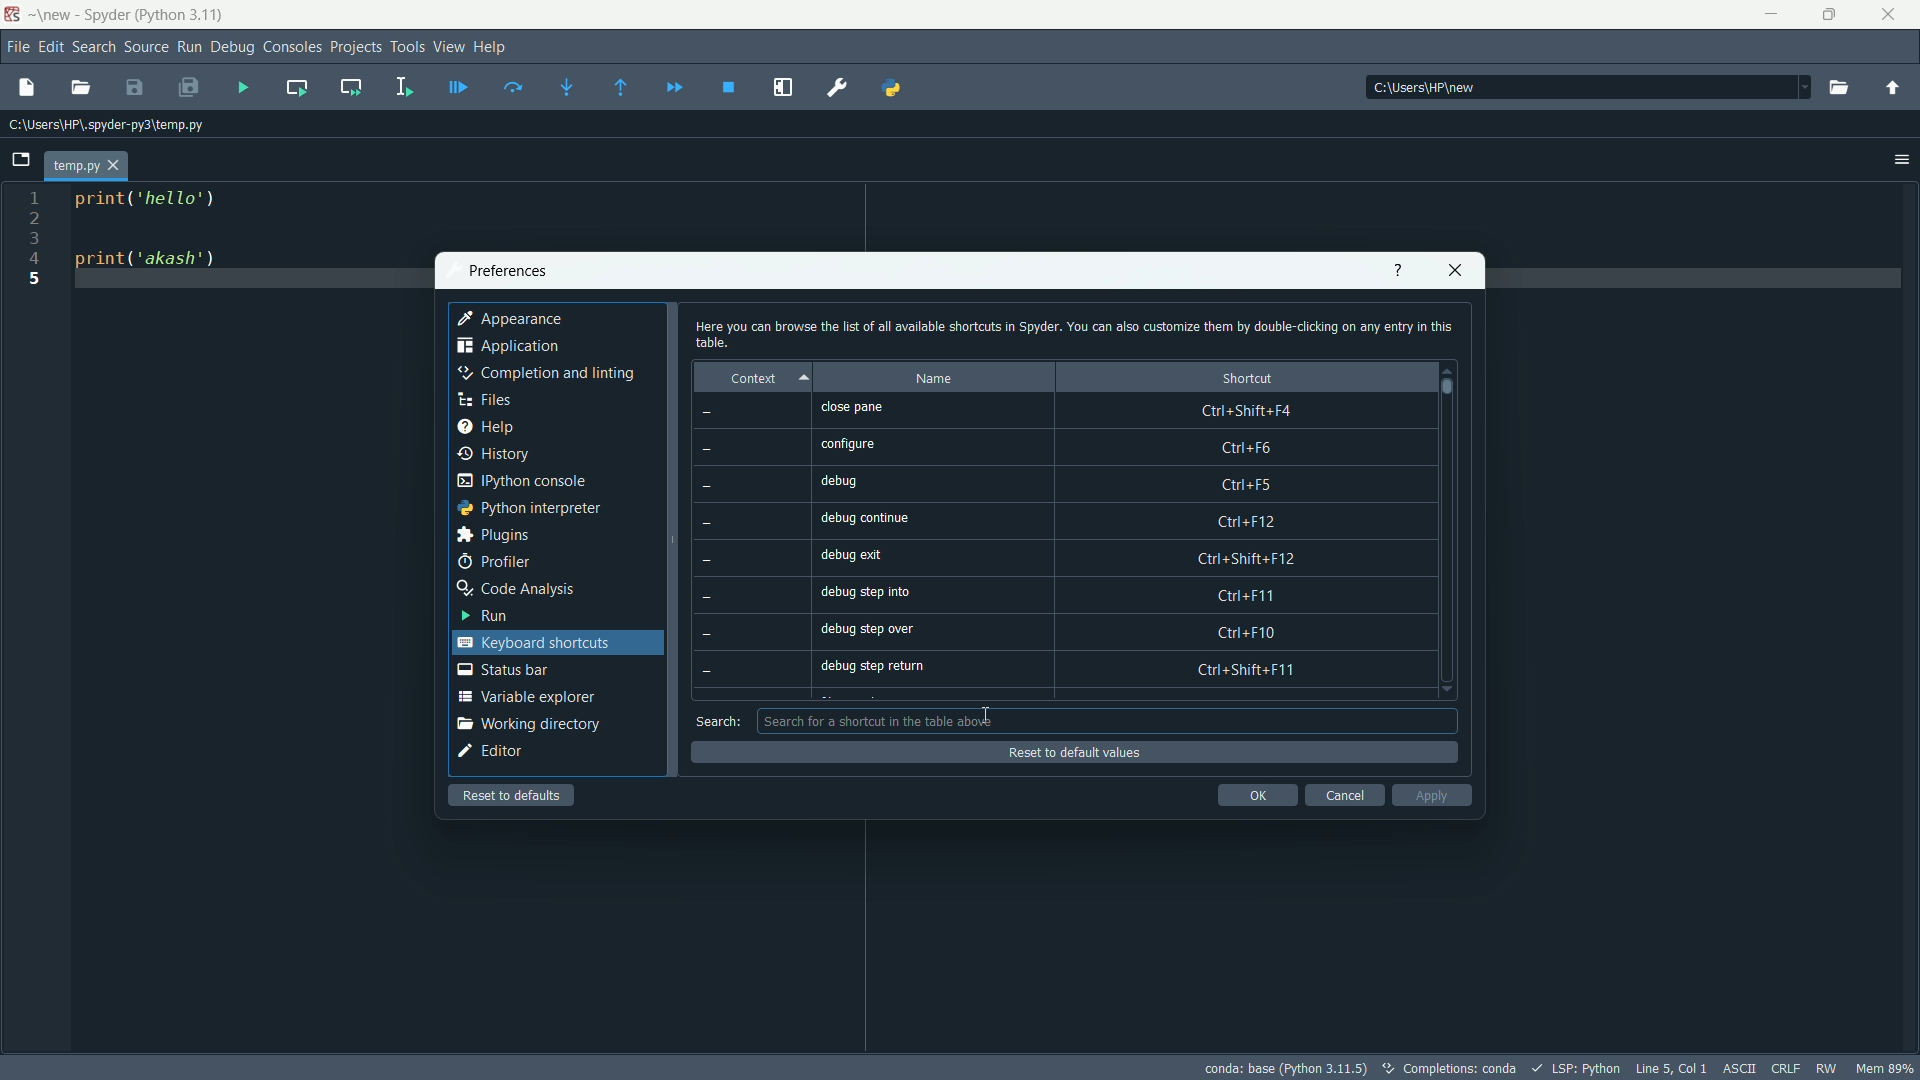 The image size is (1920, 1080). I want to click on editor, so click(492, 753).